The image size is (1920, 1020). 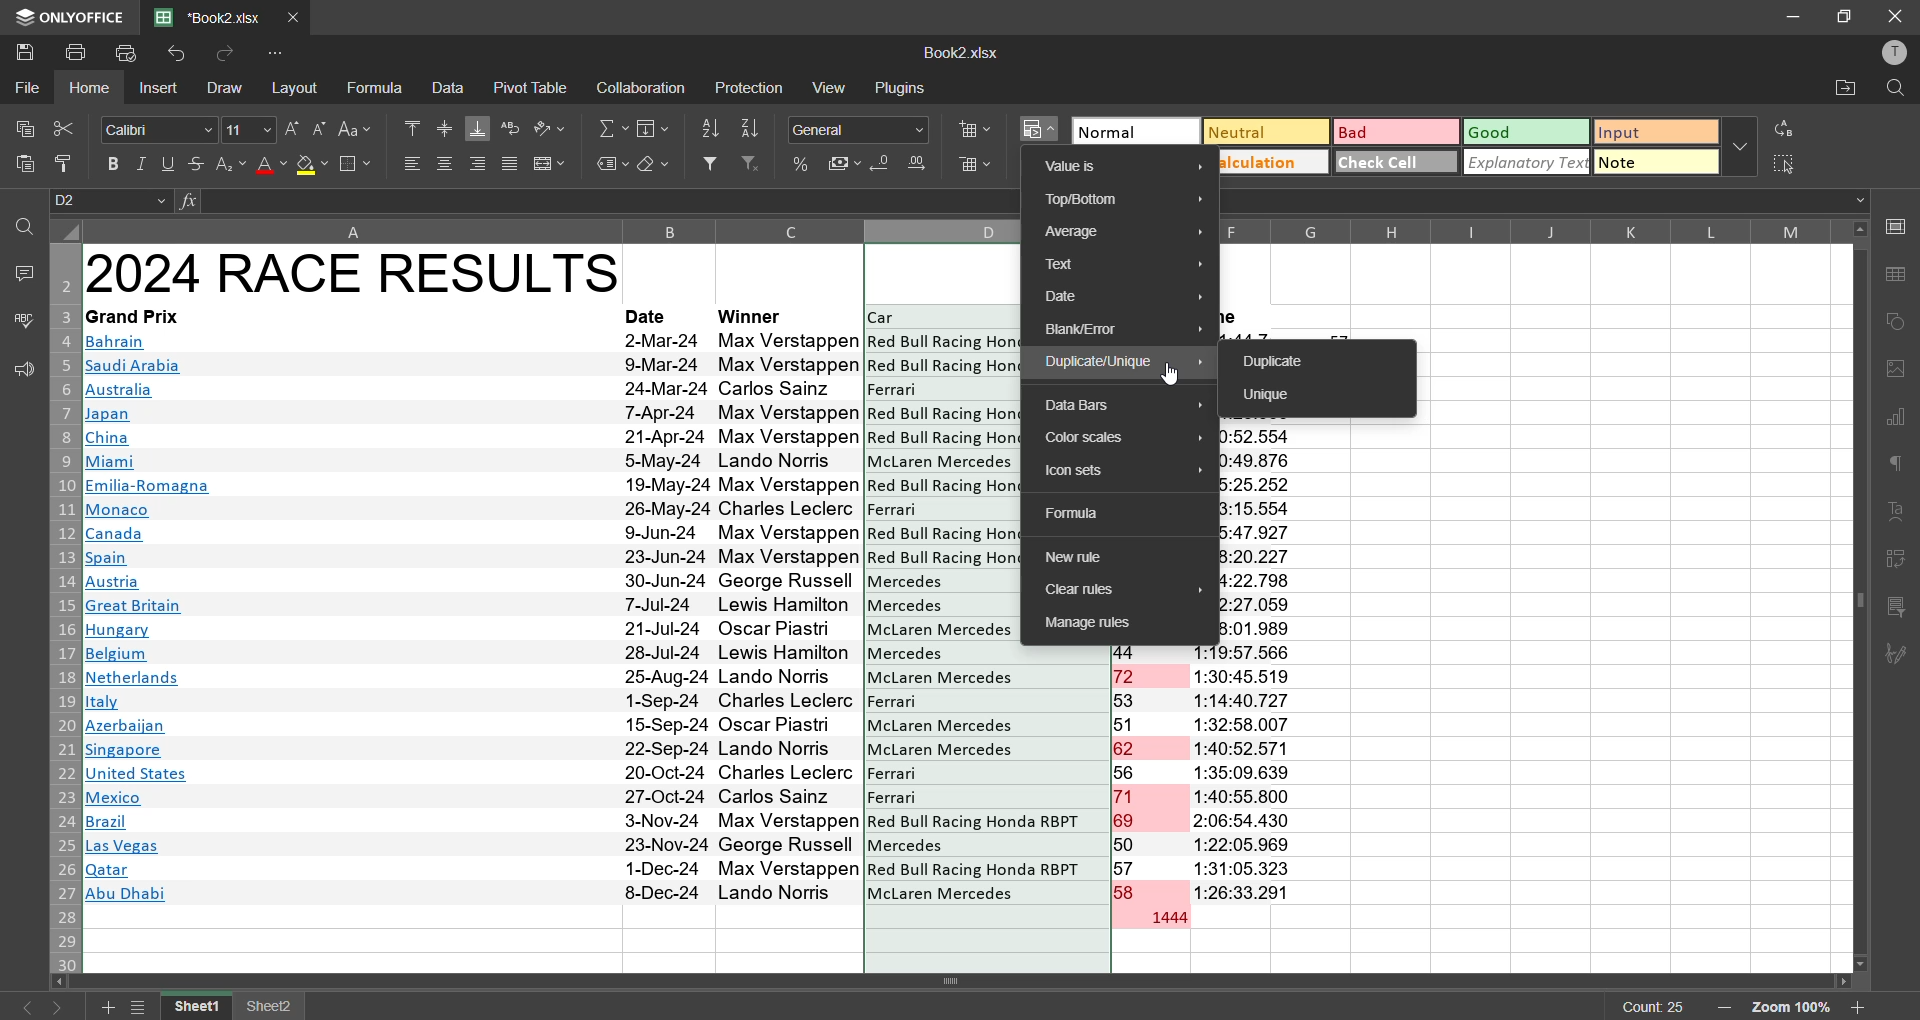 What do you see at coordinates (511, 129) in the screenshot?
I see `wrap text` at bounding box center [511, 129].